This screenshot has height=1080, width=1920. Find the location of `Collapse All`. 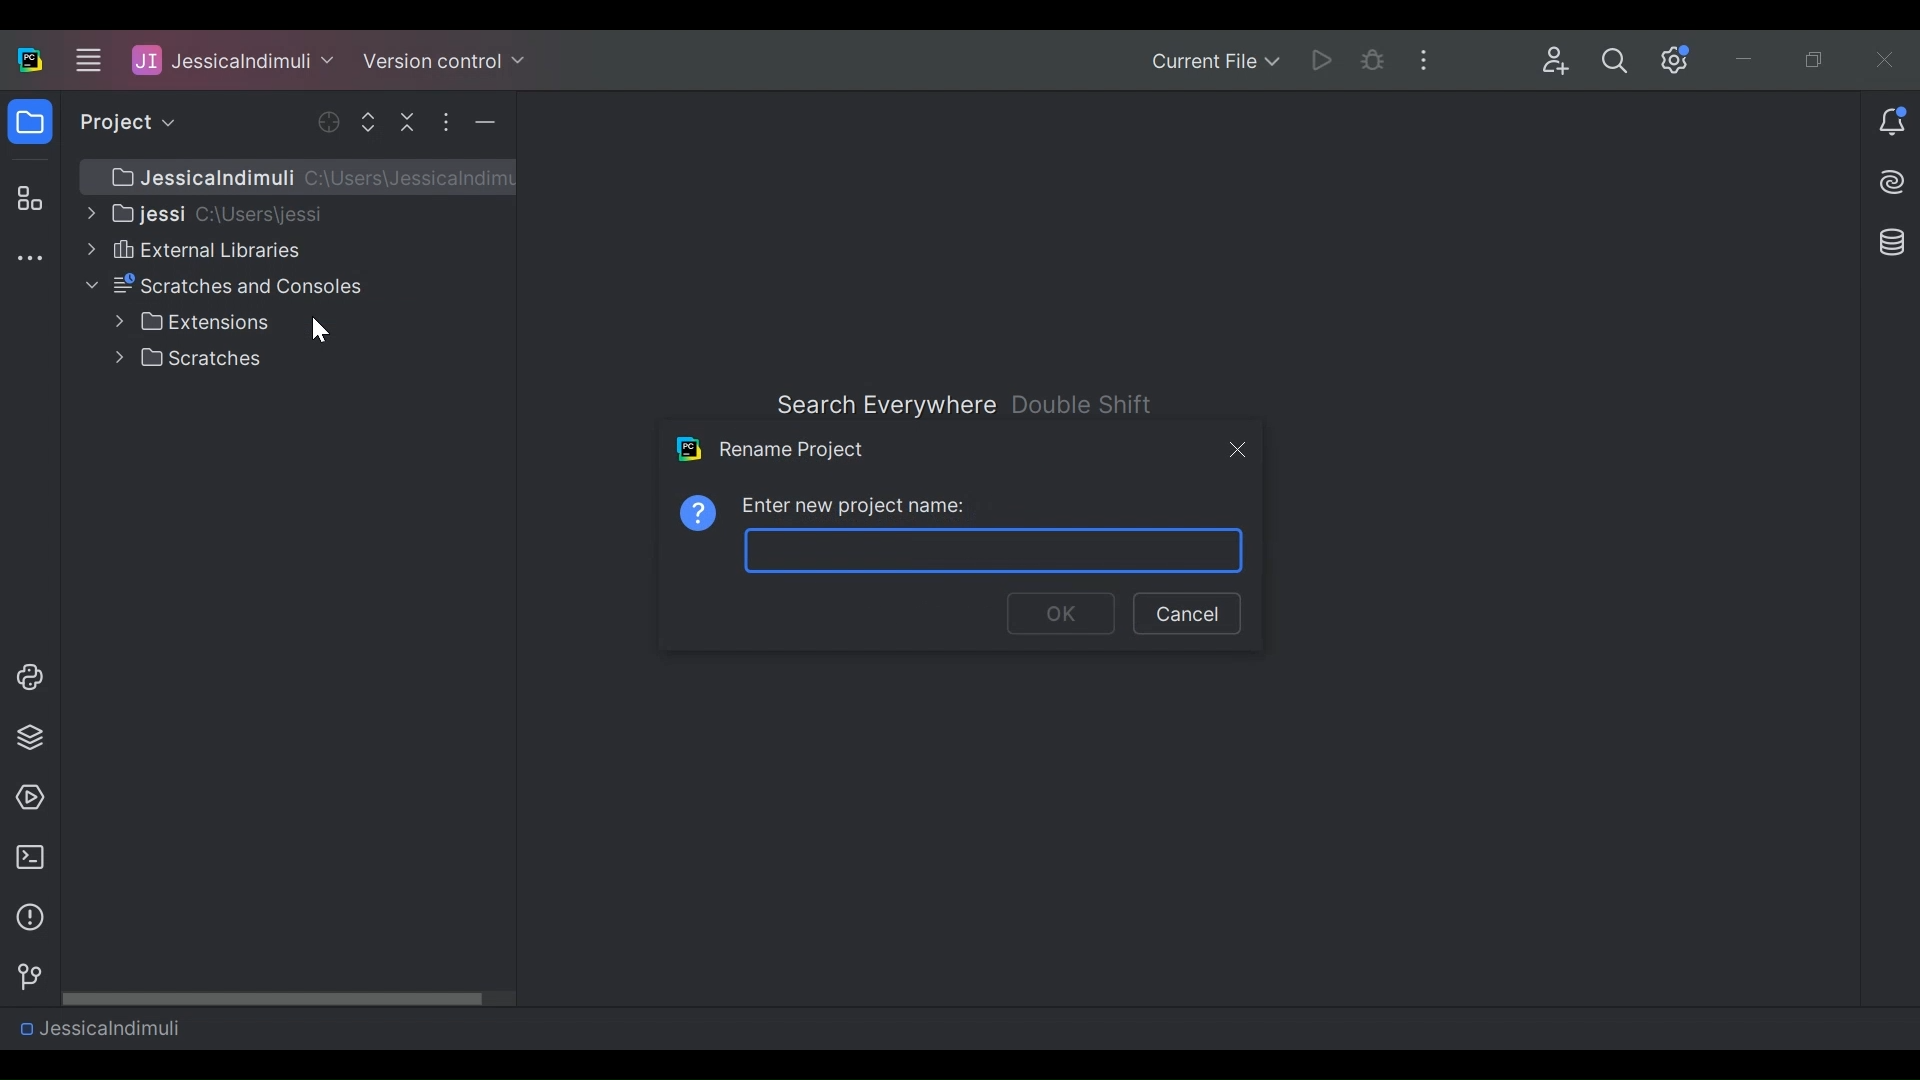

Collapse All is located at coordinates (410, 121).